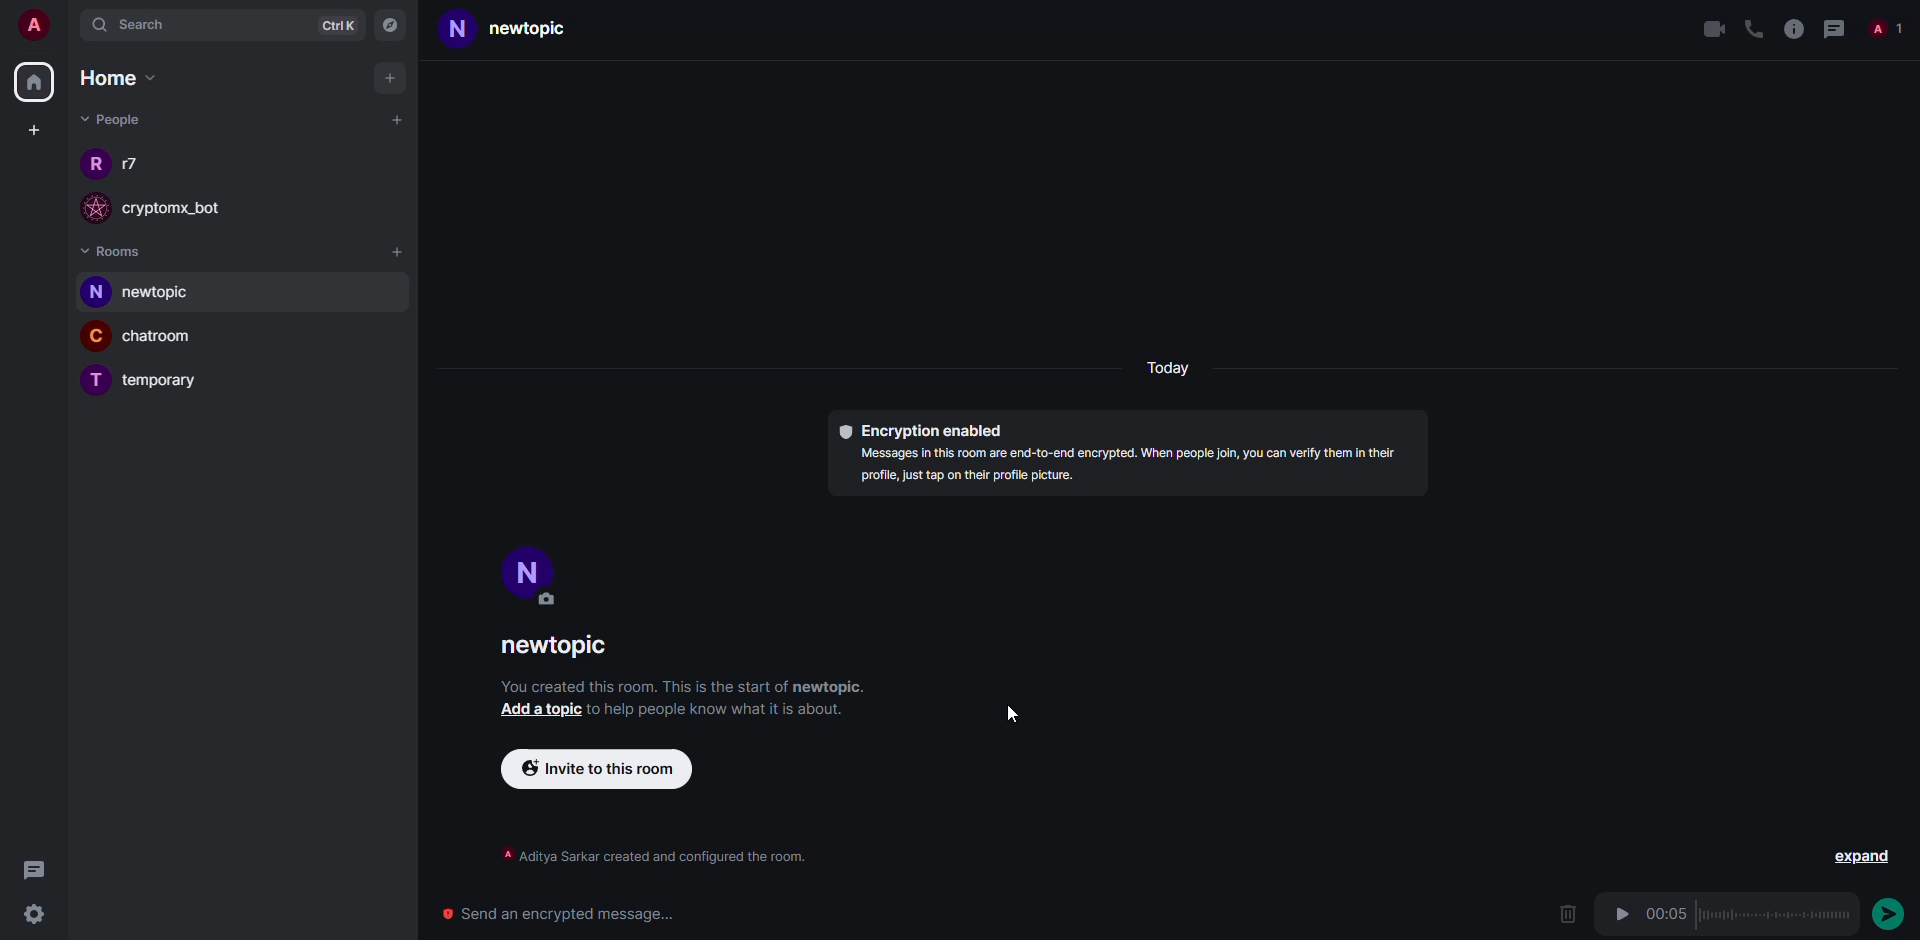 The height and width of the screenshot is (940, 1920). What do you see at coordinates (124, 77) in the screenshot?
I see `home` at bounding box center [124, 77].